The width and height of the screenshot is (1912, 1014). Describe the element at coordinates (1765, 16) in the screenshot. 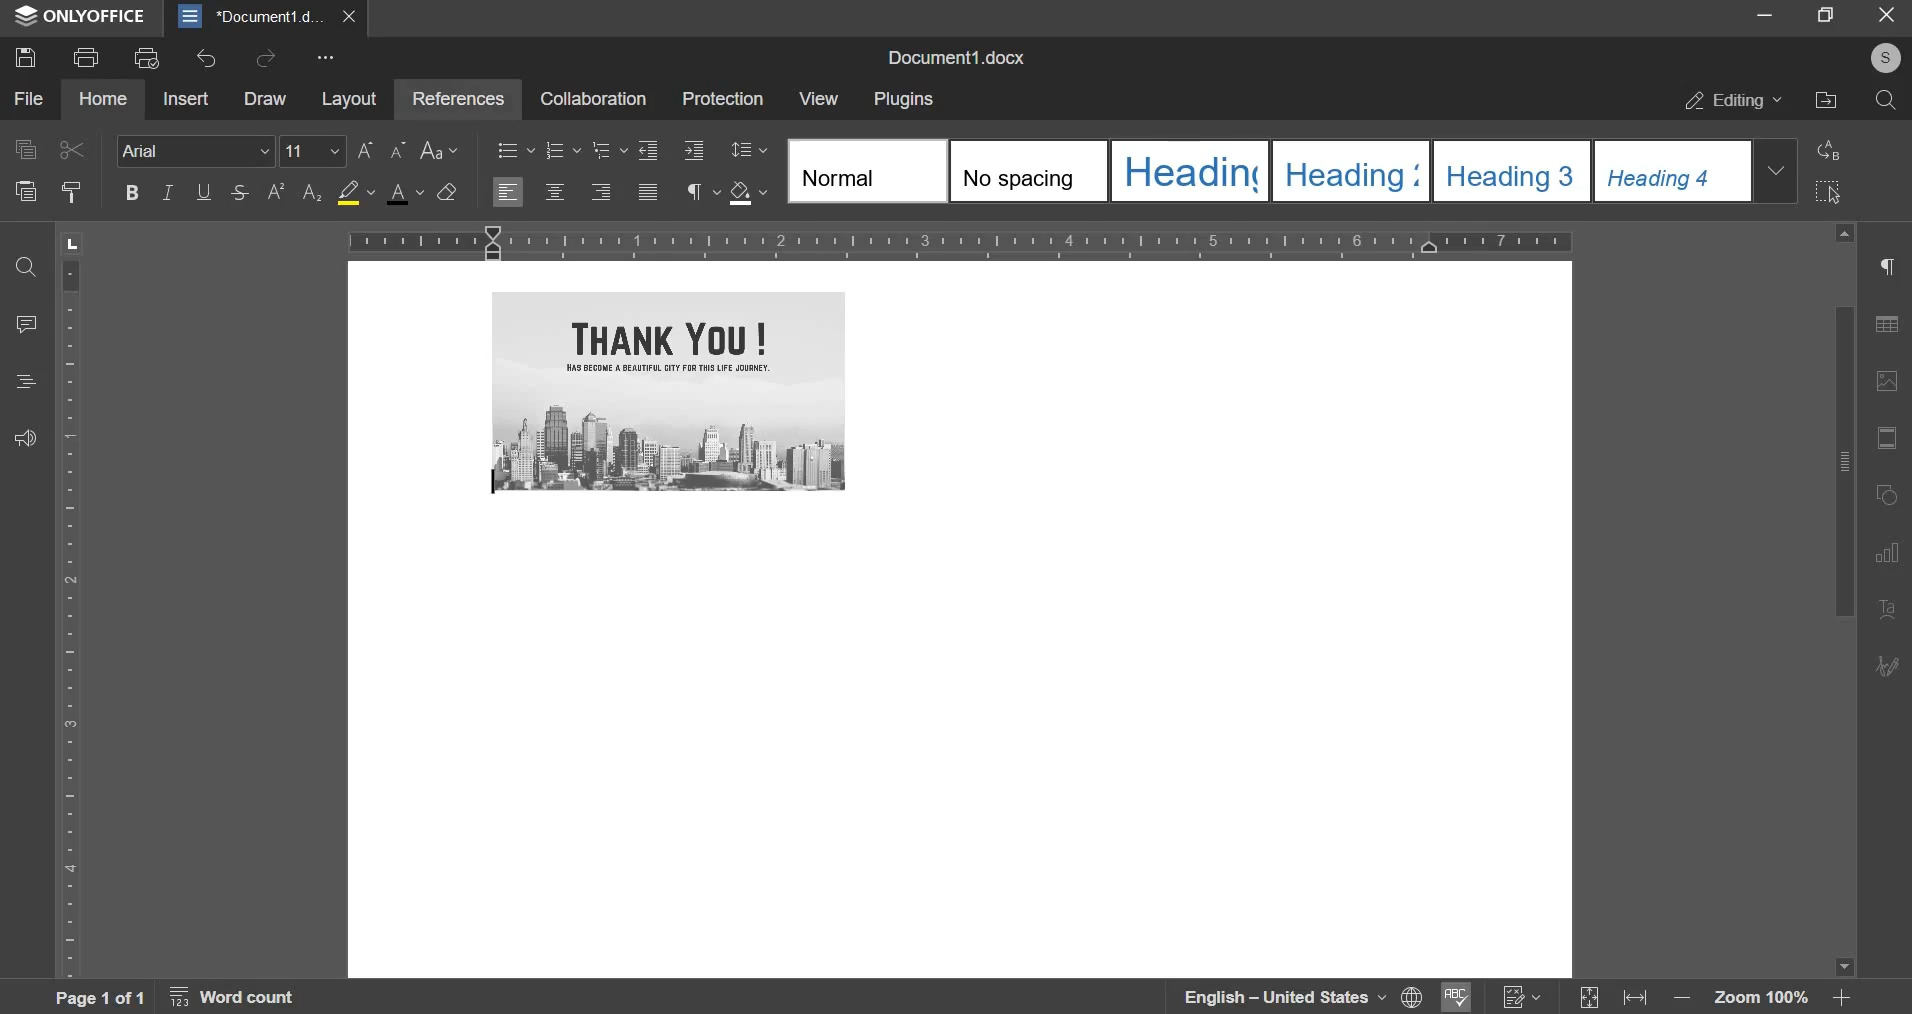

I see `minimize` at that location.